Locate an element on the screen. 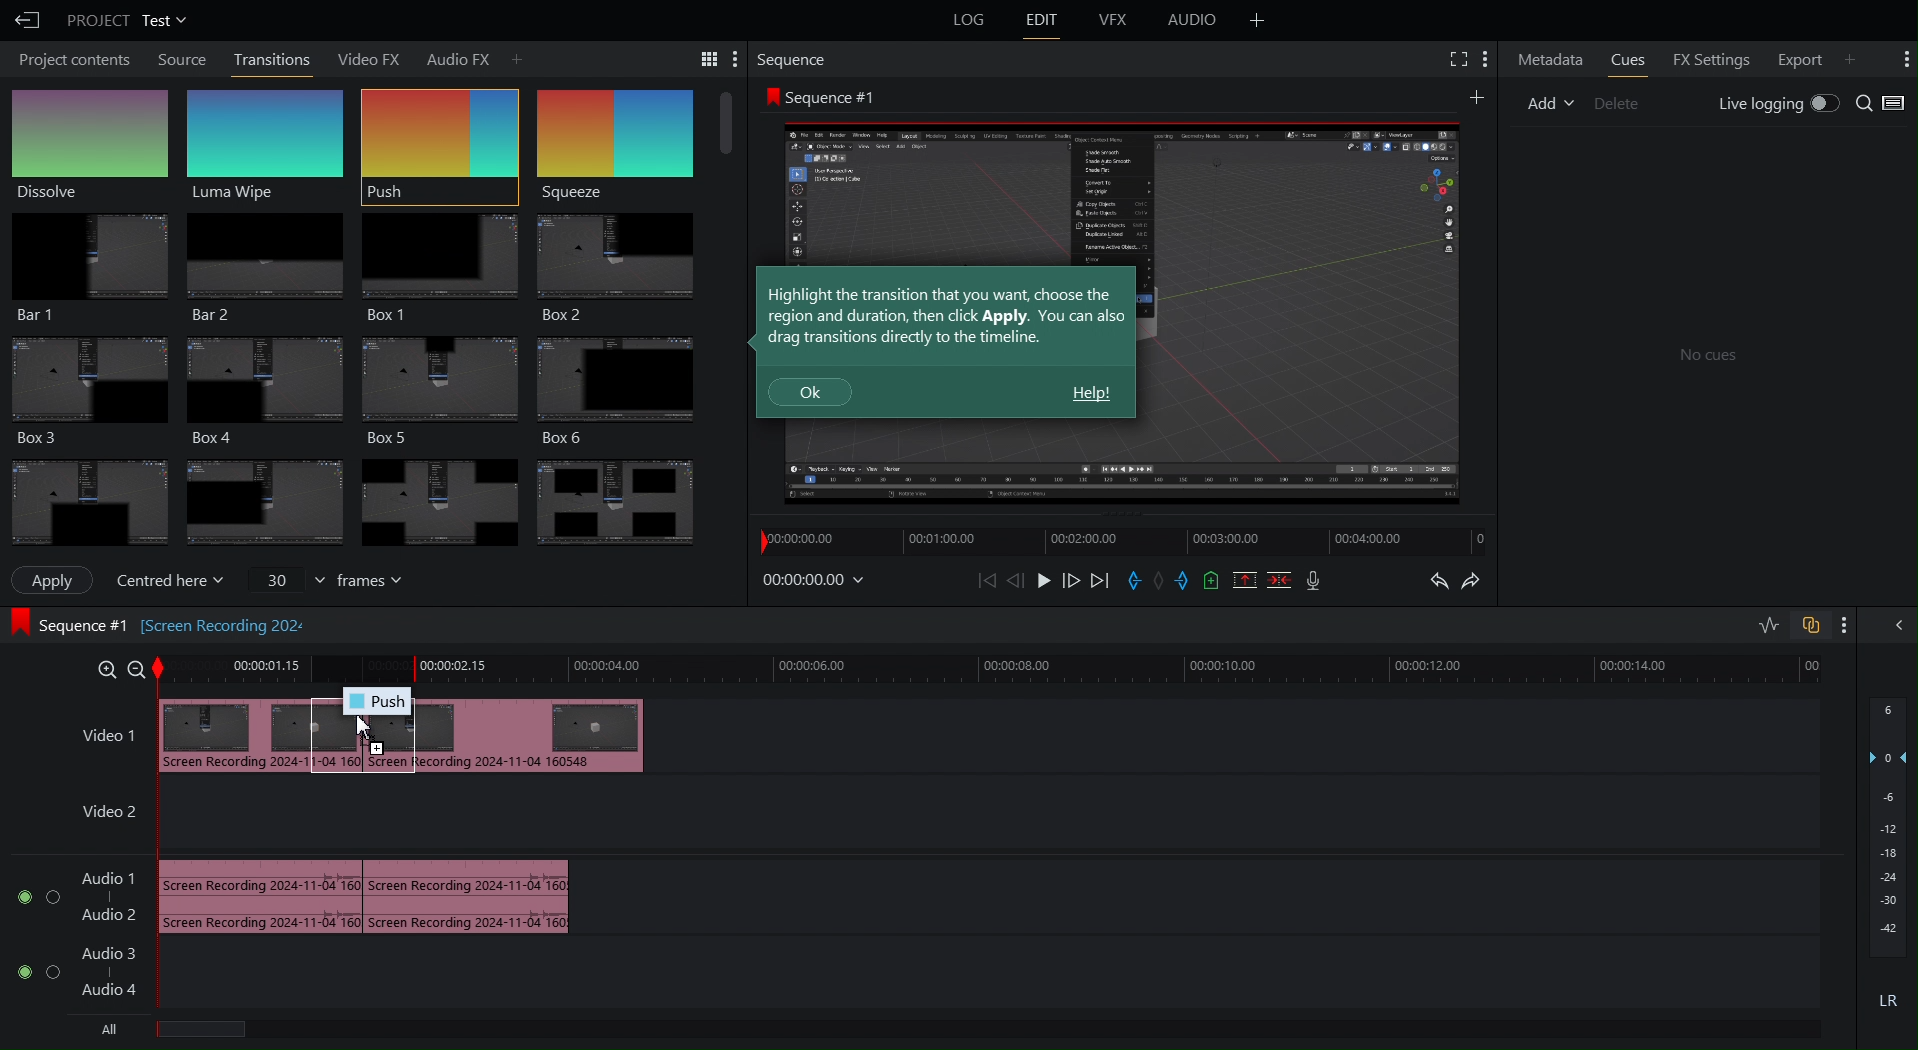 The height and width of the screenshot is (1050, 1918). Mic is located at coordinates (1314, 582).